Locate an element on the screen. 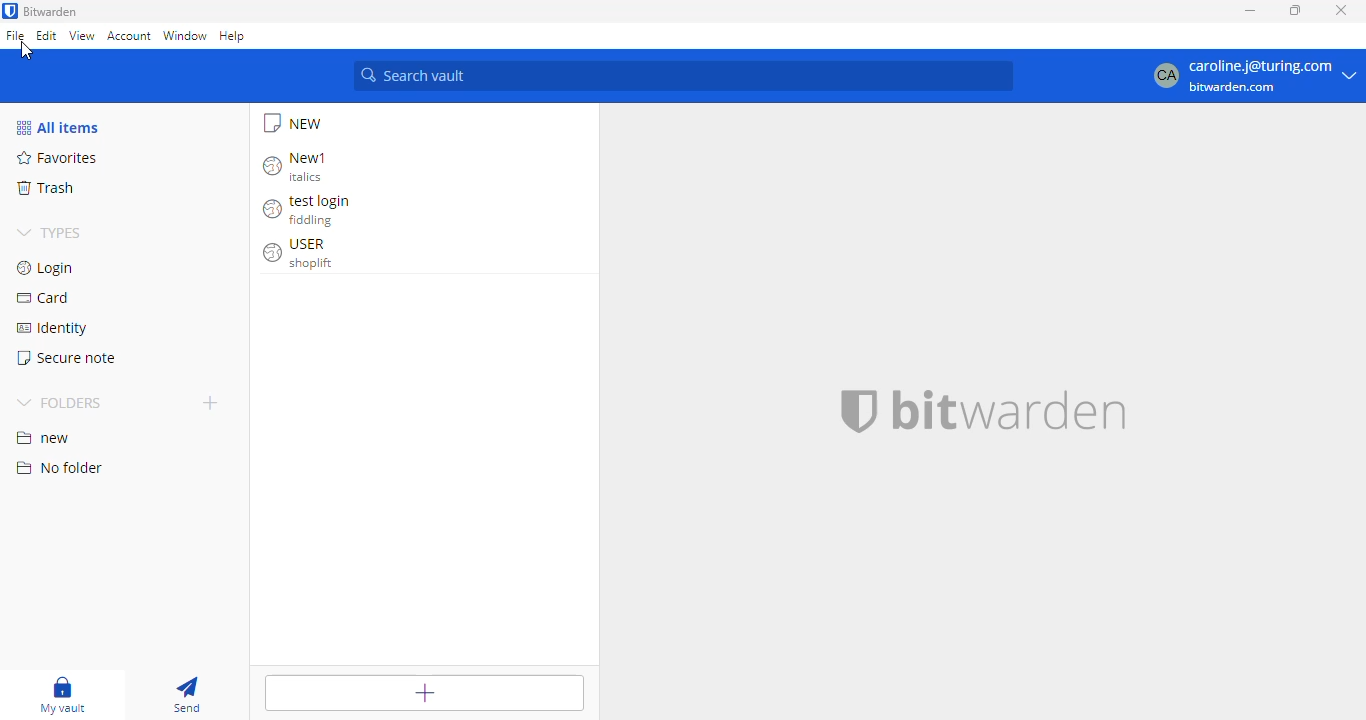 Image resolution: width=1366 pixels, height=720 pixels. login is located at coordinates (48, 268).